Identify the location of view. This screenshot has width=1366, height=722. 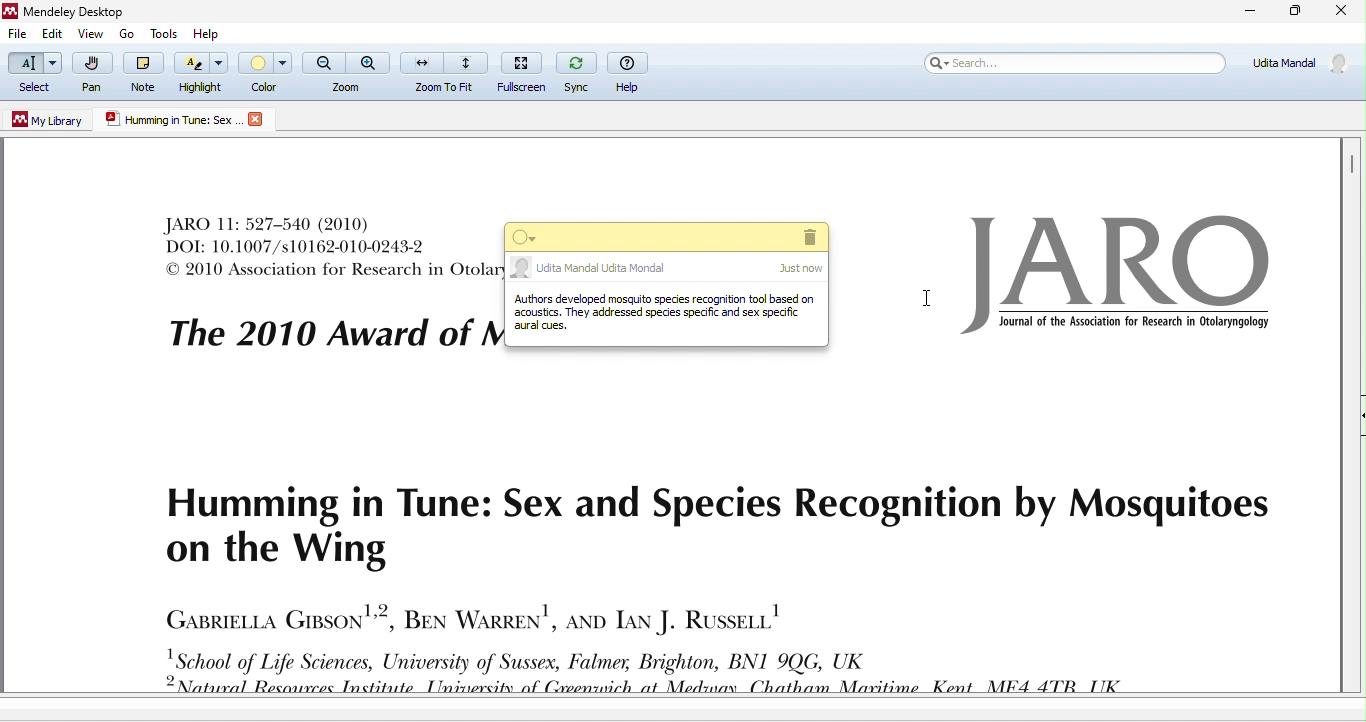
(91, 34).